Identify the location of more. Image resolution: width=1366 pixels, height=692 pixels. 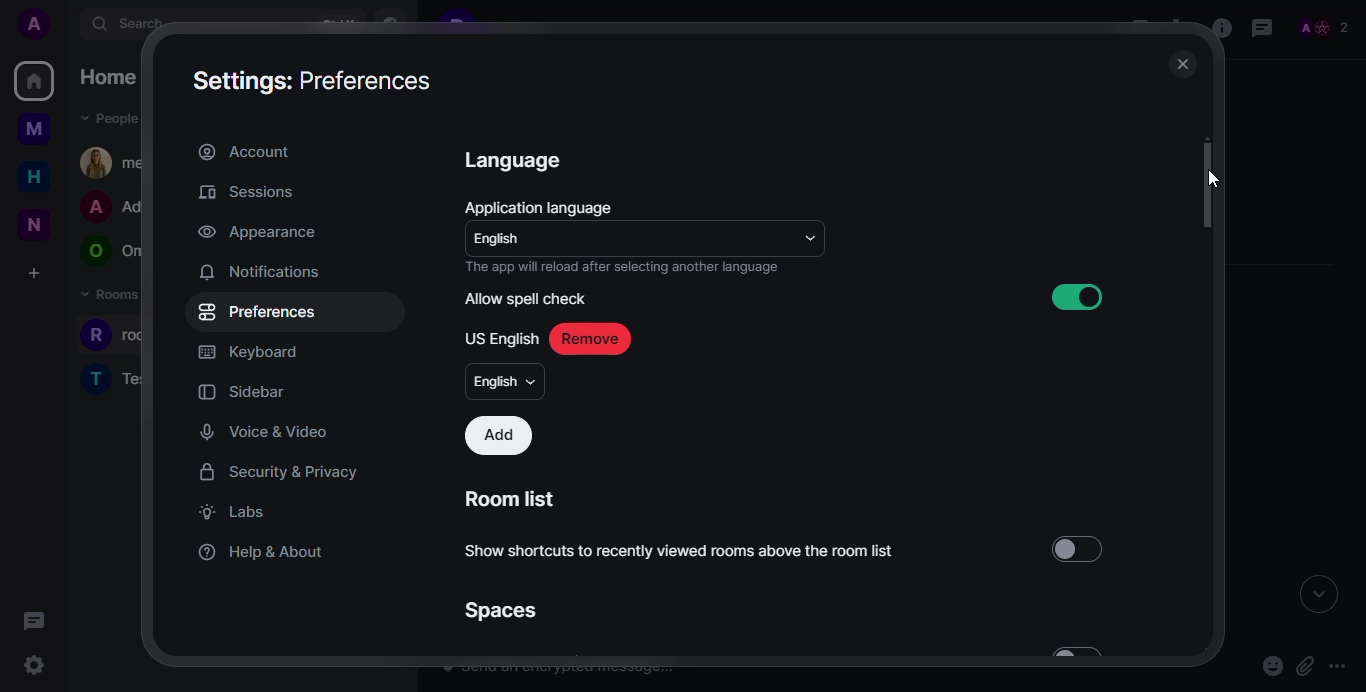
(1337, 665).